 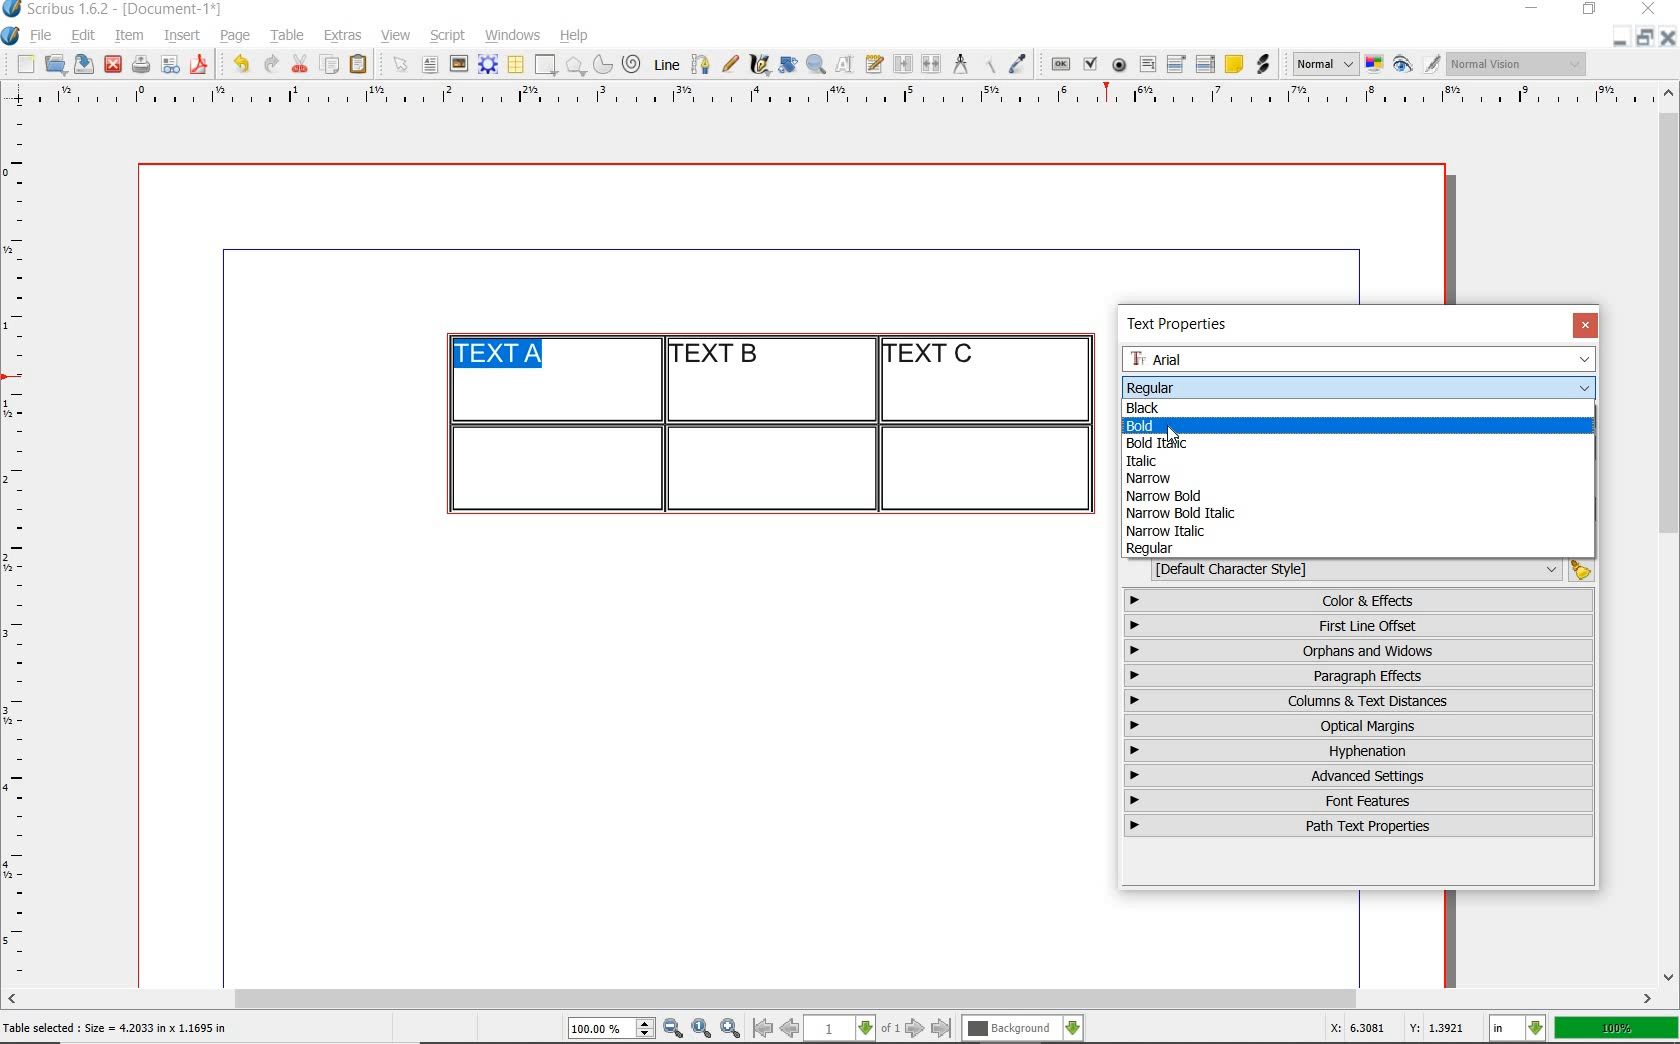 I want to click on bold, so click(x=1165, y=424).